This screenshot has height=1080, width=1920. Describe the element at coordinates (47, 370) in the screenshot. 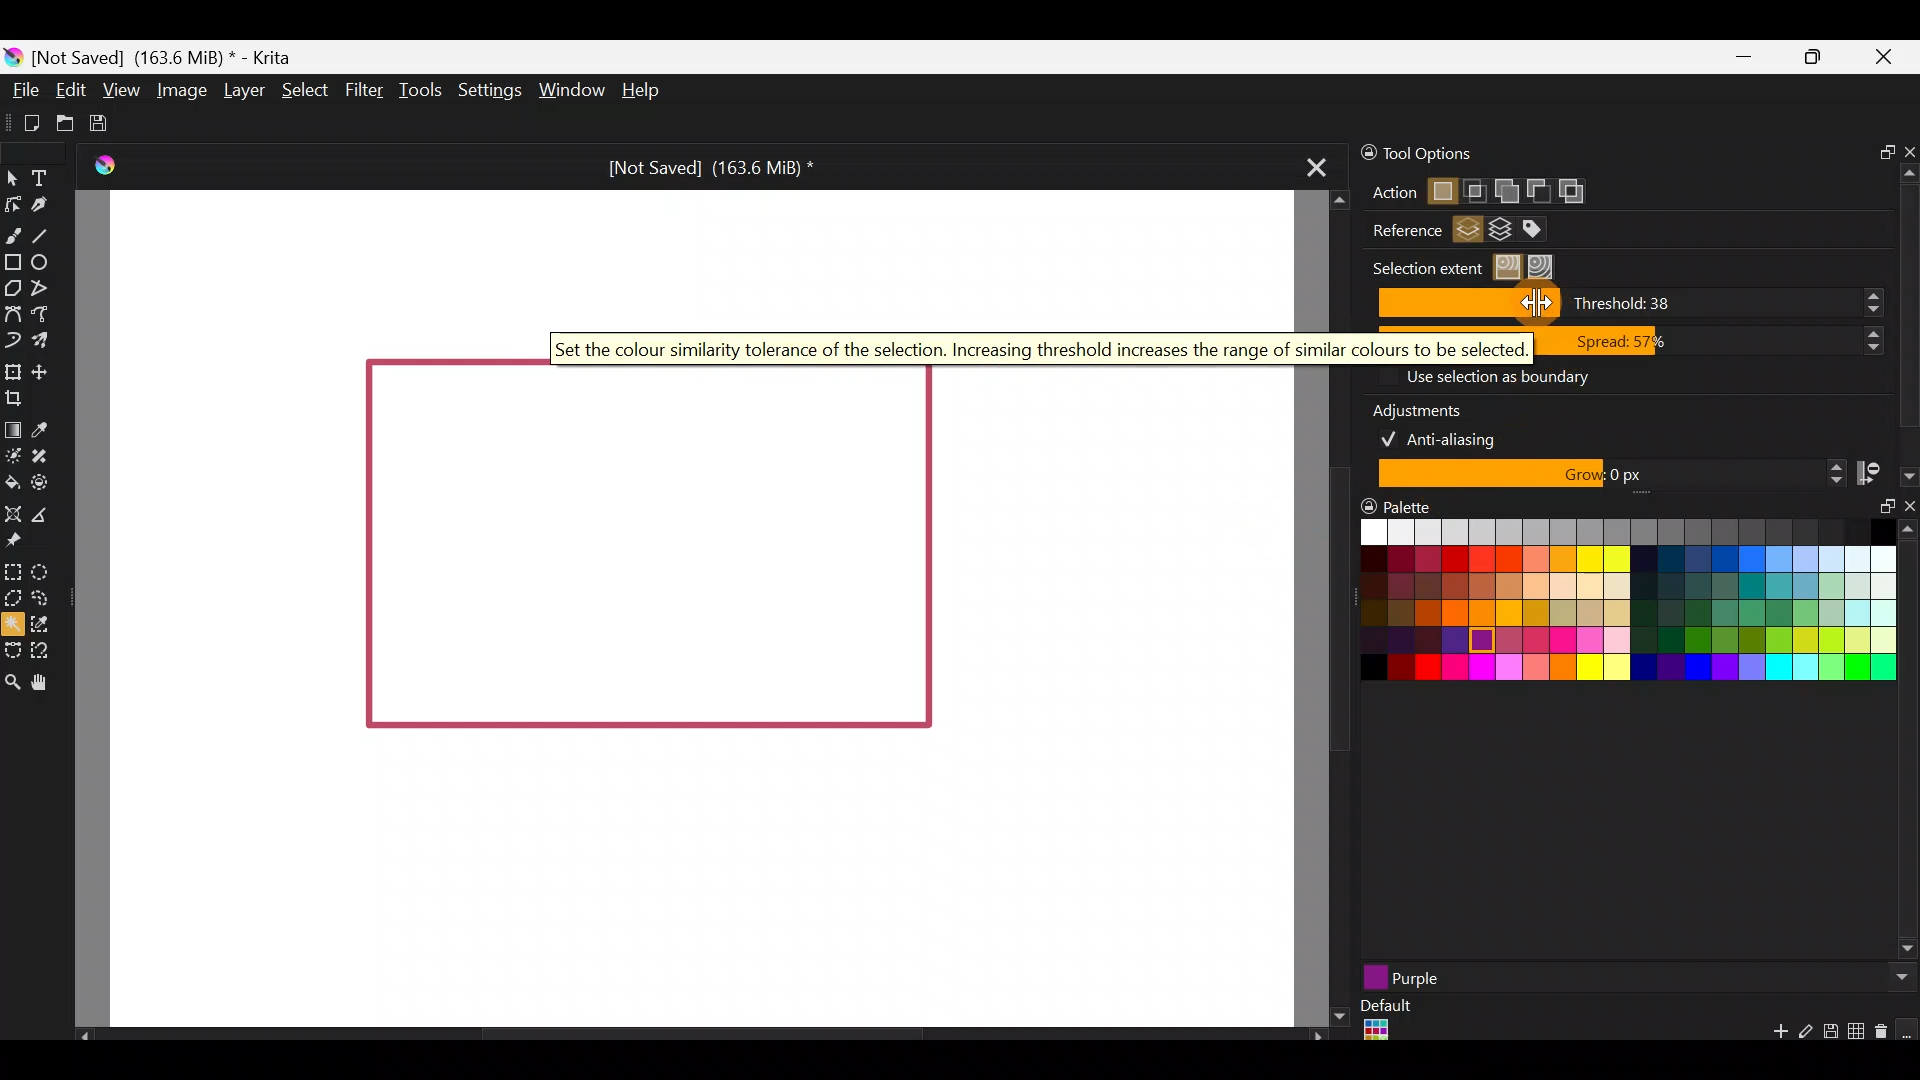

I see `Move a layer` at that location.